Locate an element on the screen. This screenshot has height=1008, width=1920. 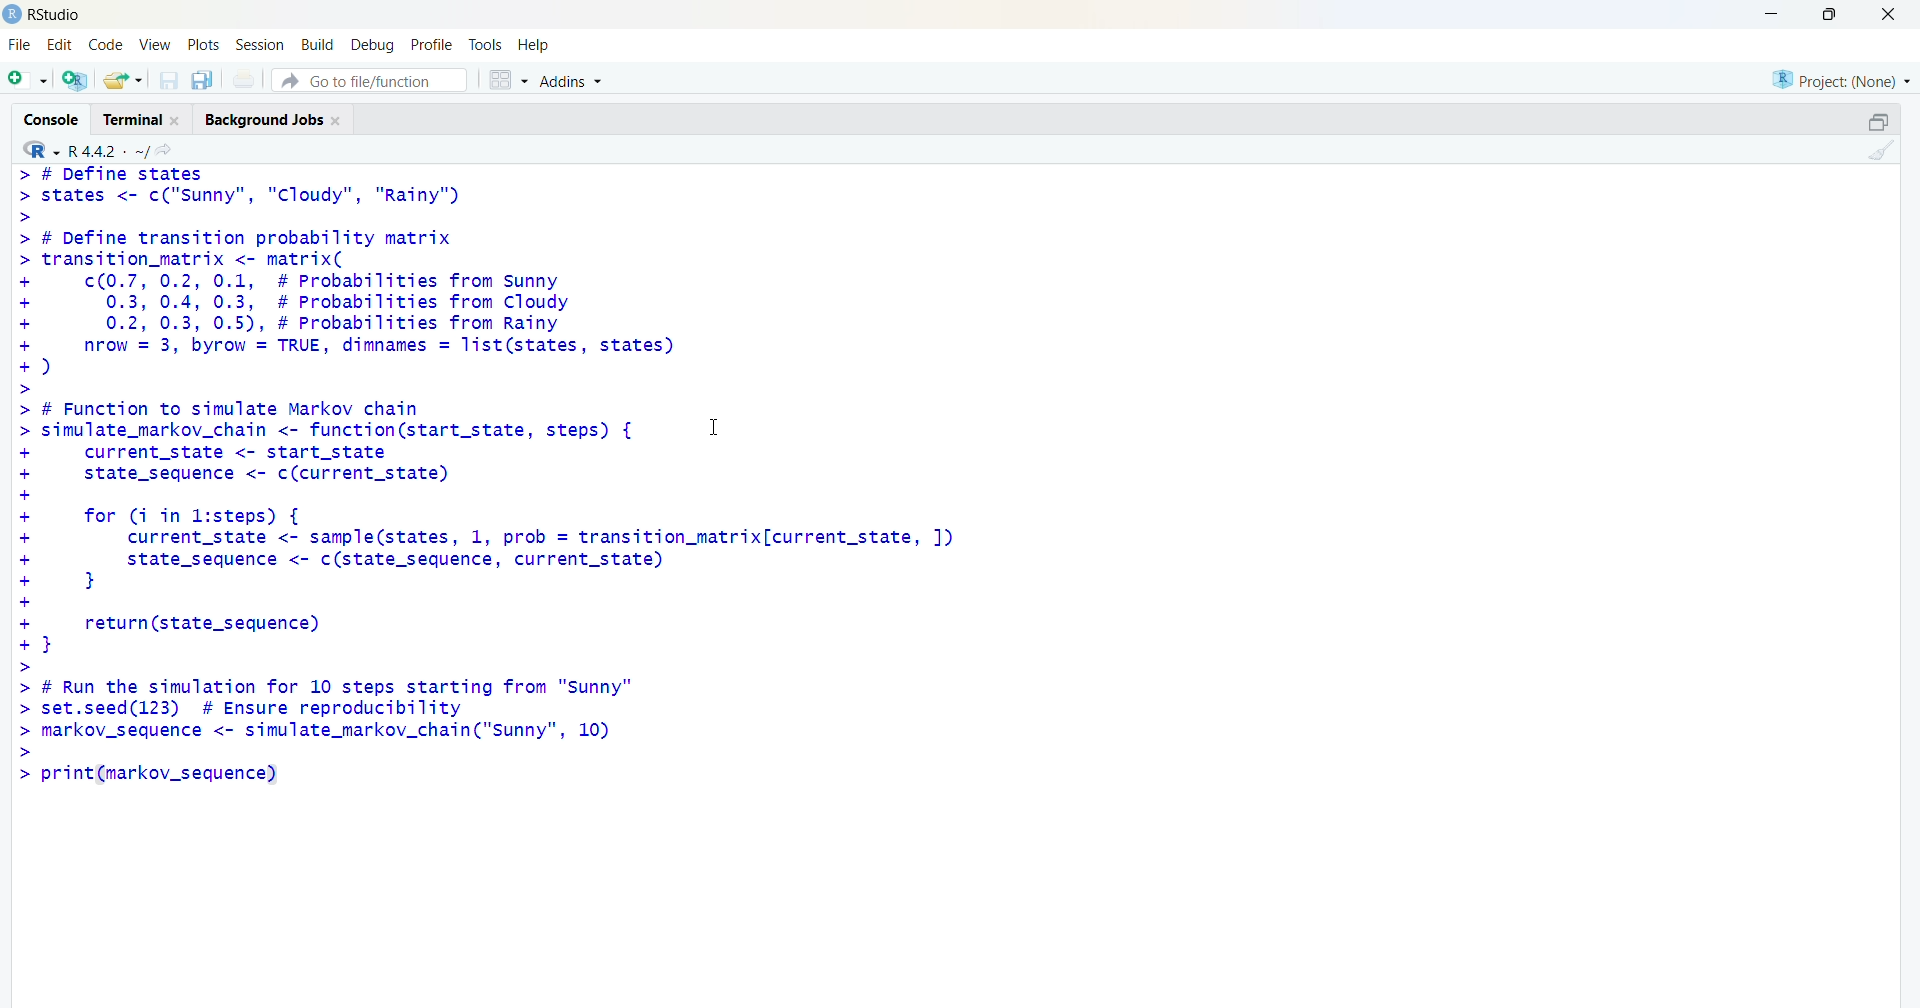
view the current working directory is located at coordinates (170, 150).